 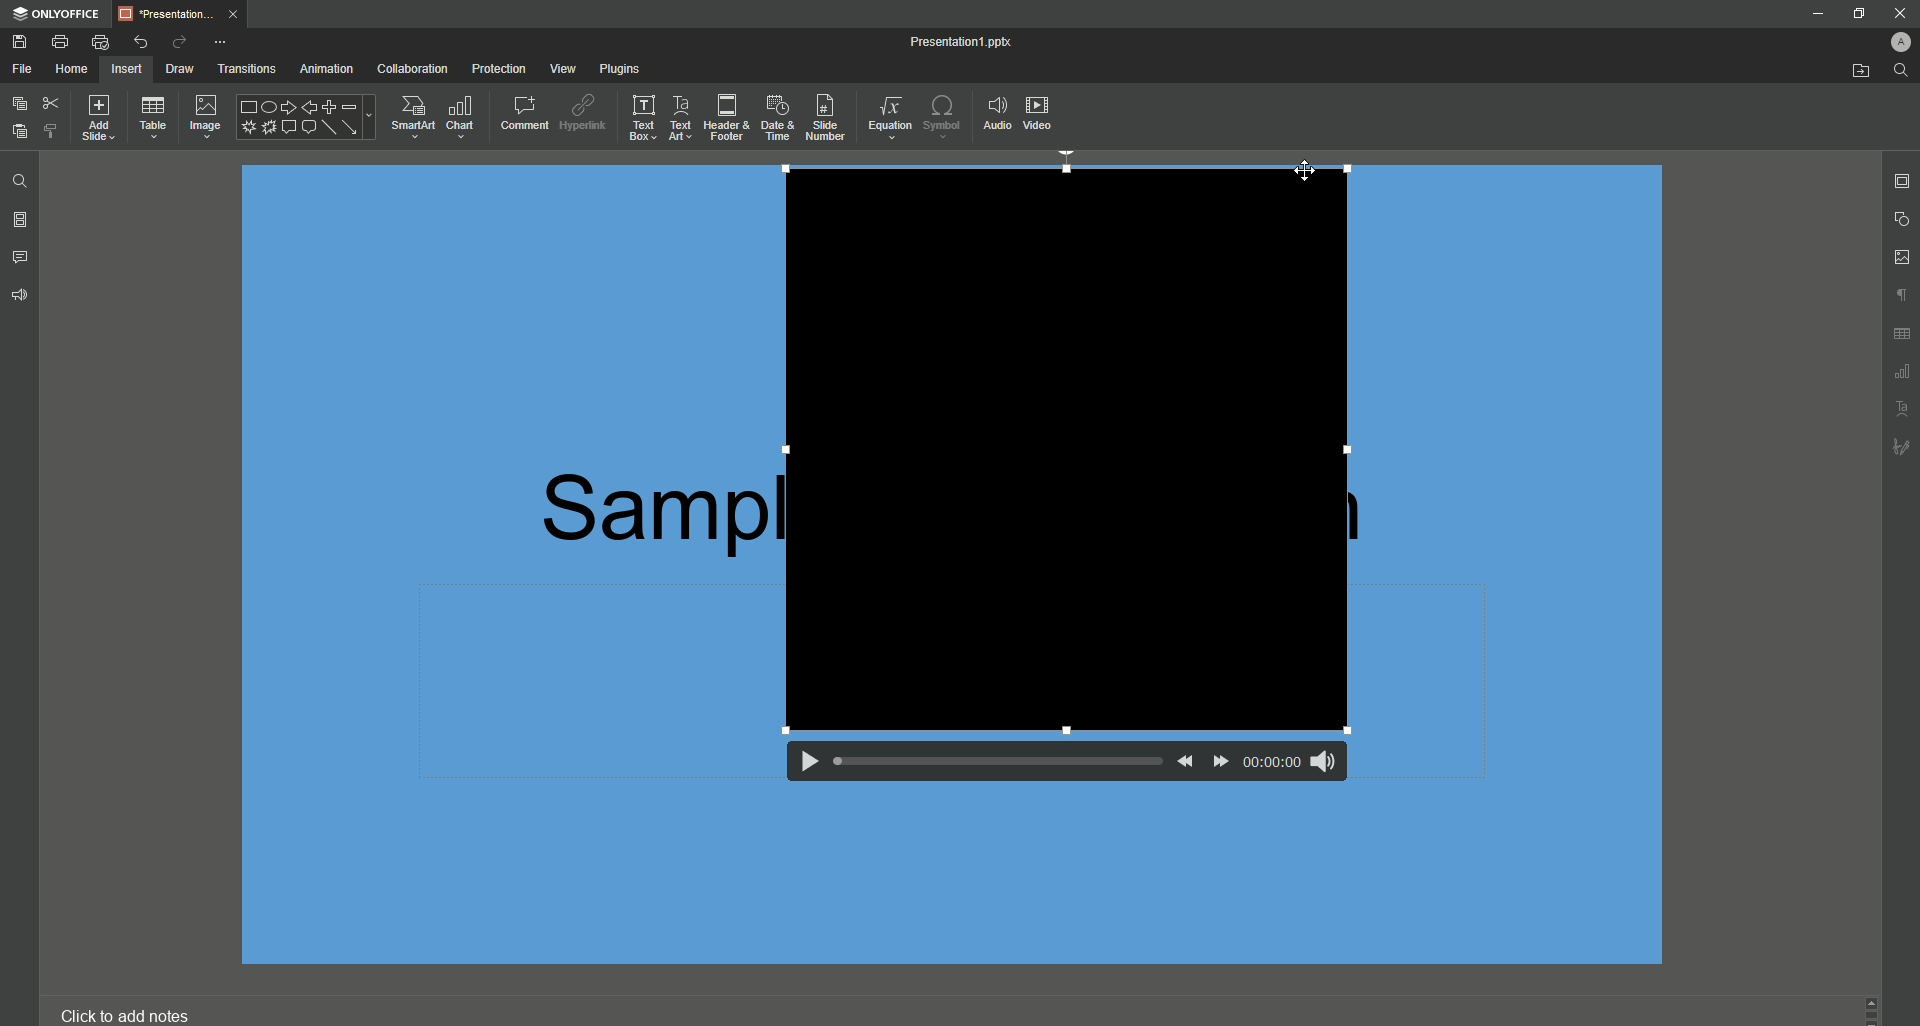 What do you see at coordinates (225, 42) in the screenshot?
I see `More Options` at bounding box center [225, 42].